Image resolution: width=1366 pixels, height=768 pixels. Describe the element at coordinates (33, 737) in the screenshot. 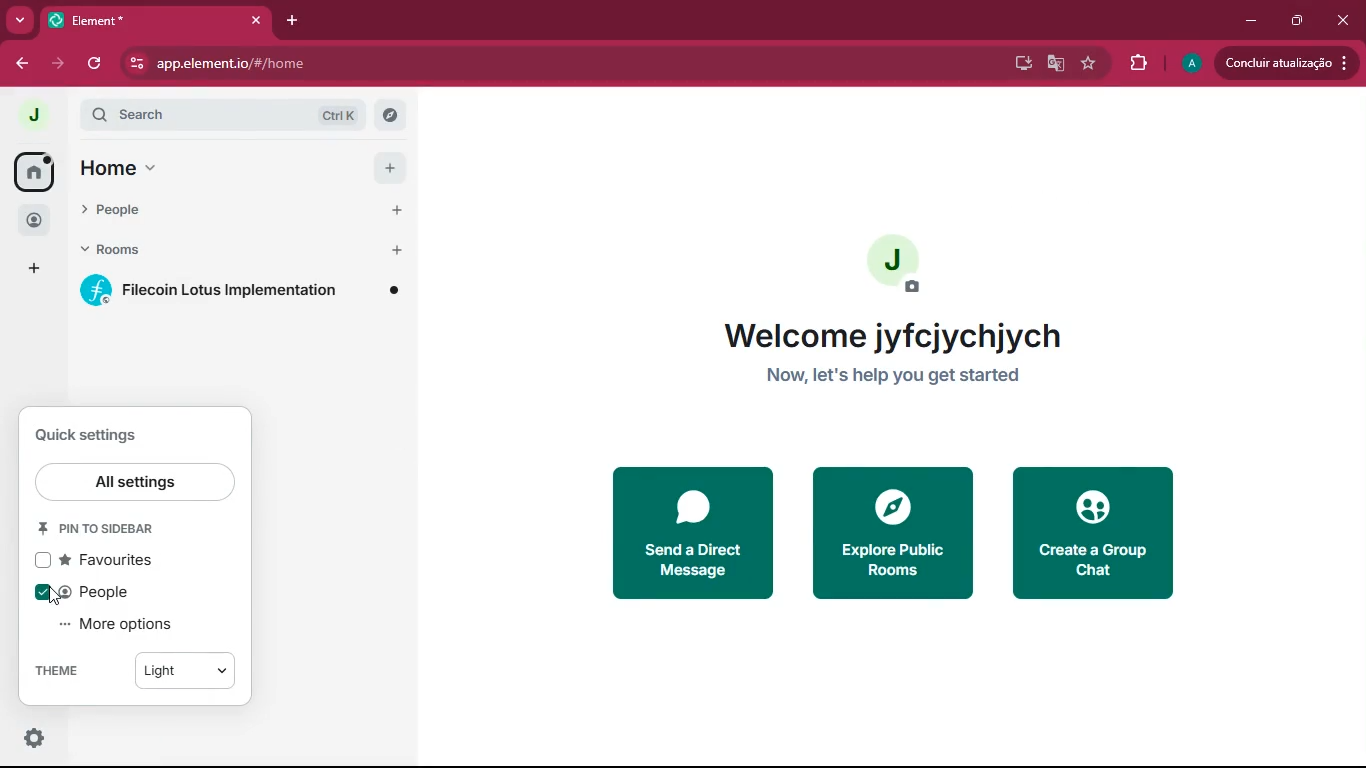

I see `settings` at that location.